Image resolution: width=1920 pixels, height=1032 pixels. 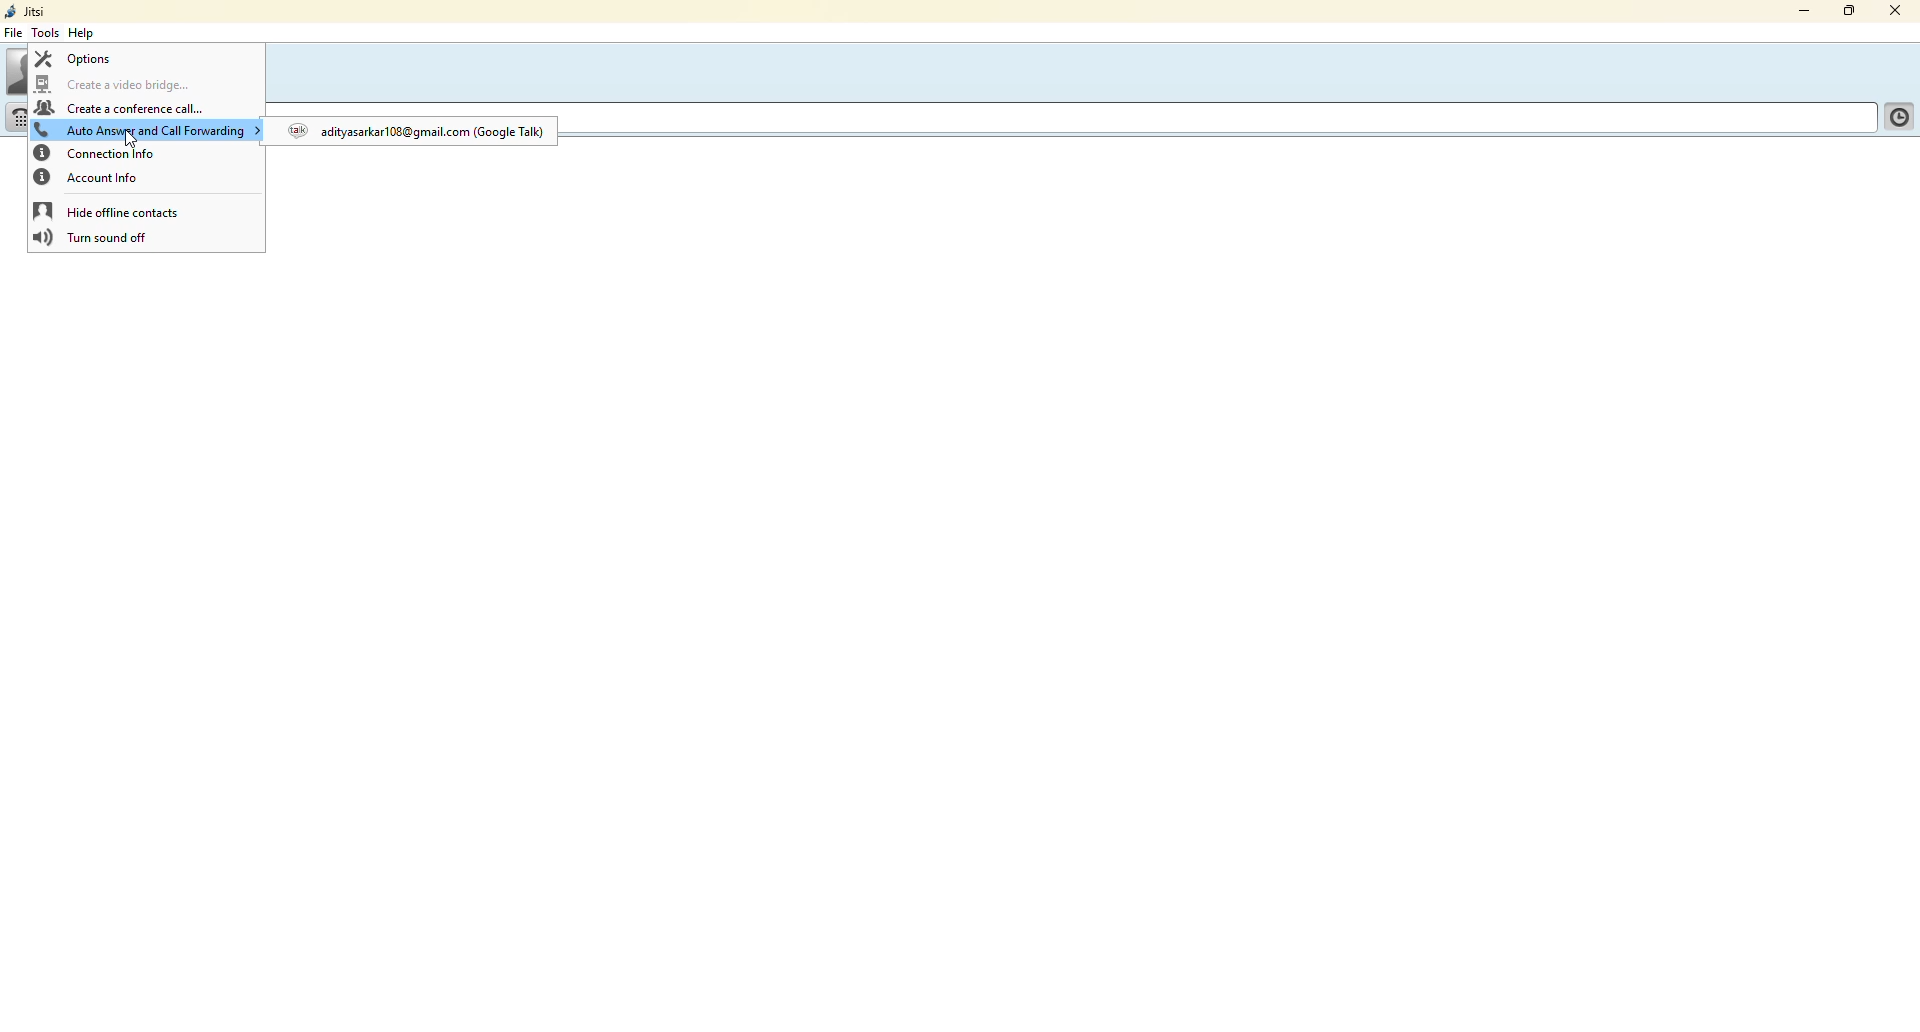 What do you see at coordinates (1801, 12) in the screenshot?
I see `minimize` at bounding box center [1801, 12].